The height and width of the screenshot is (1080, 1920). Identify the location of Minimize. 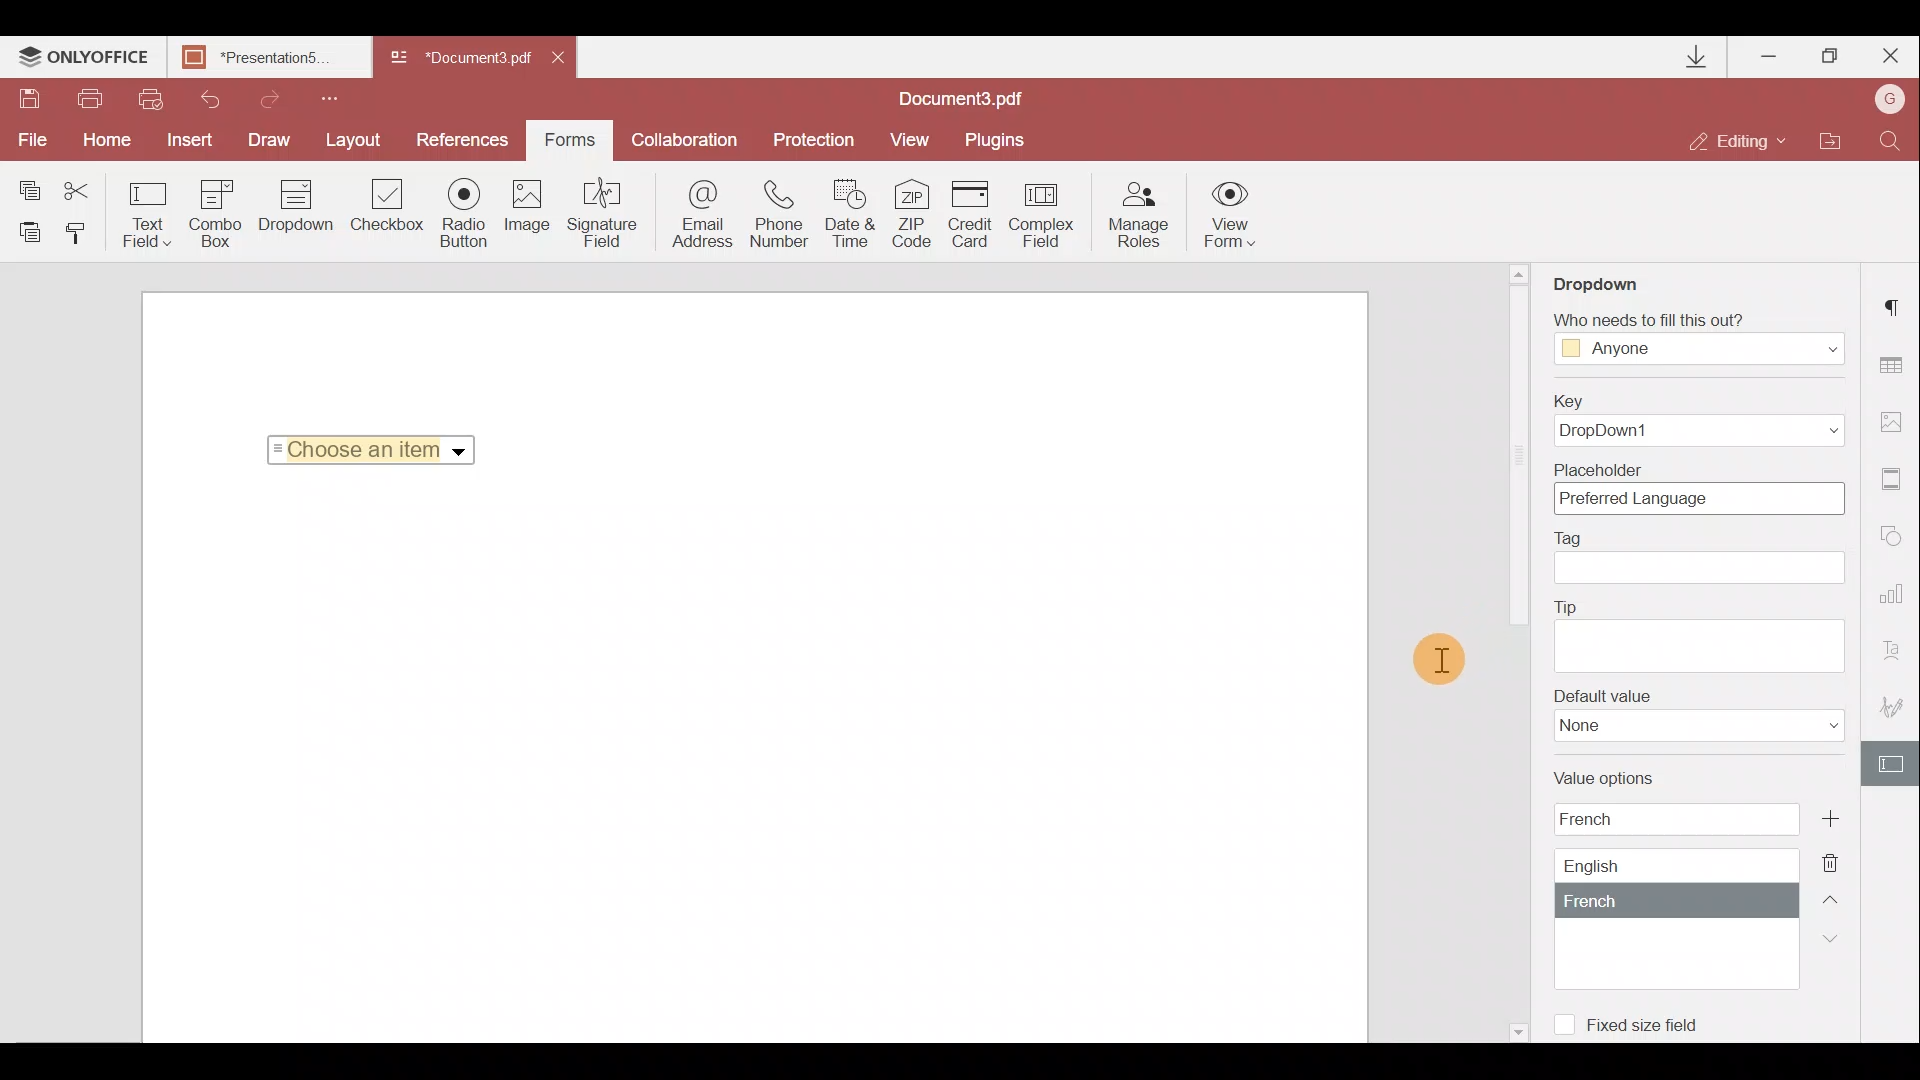
(1771, 52).